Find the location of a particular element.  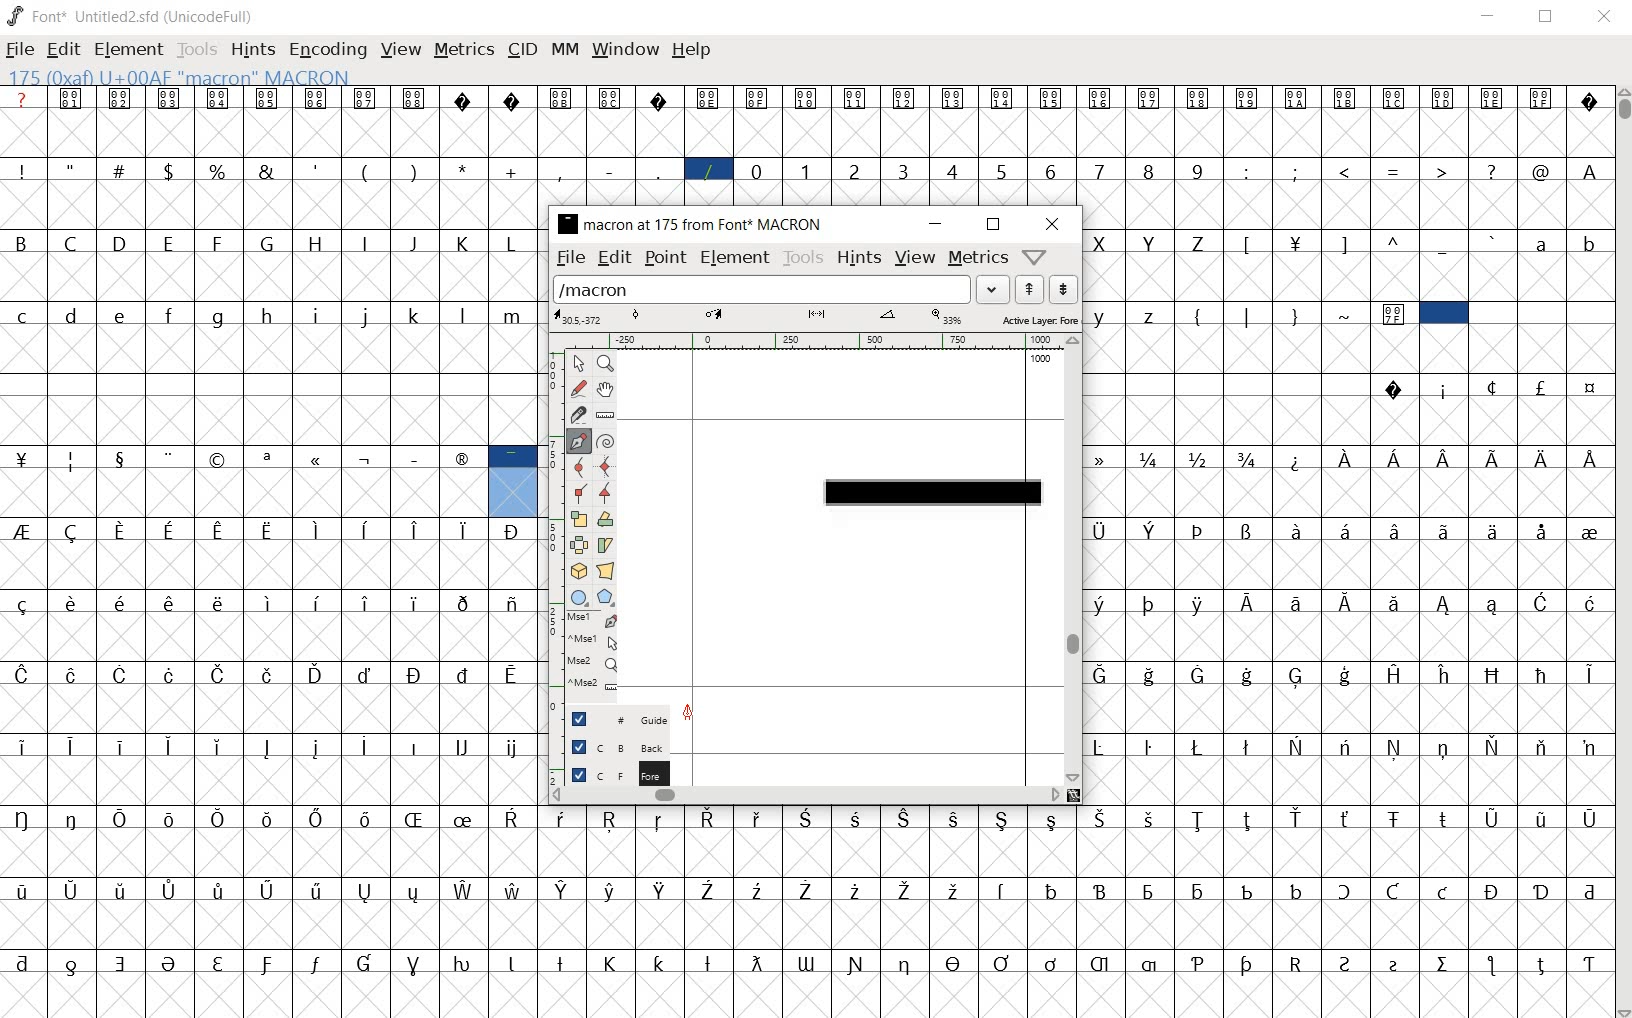

 is located at coordinates (1395, 889).